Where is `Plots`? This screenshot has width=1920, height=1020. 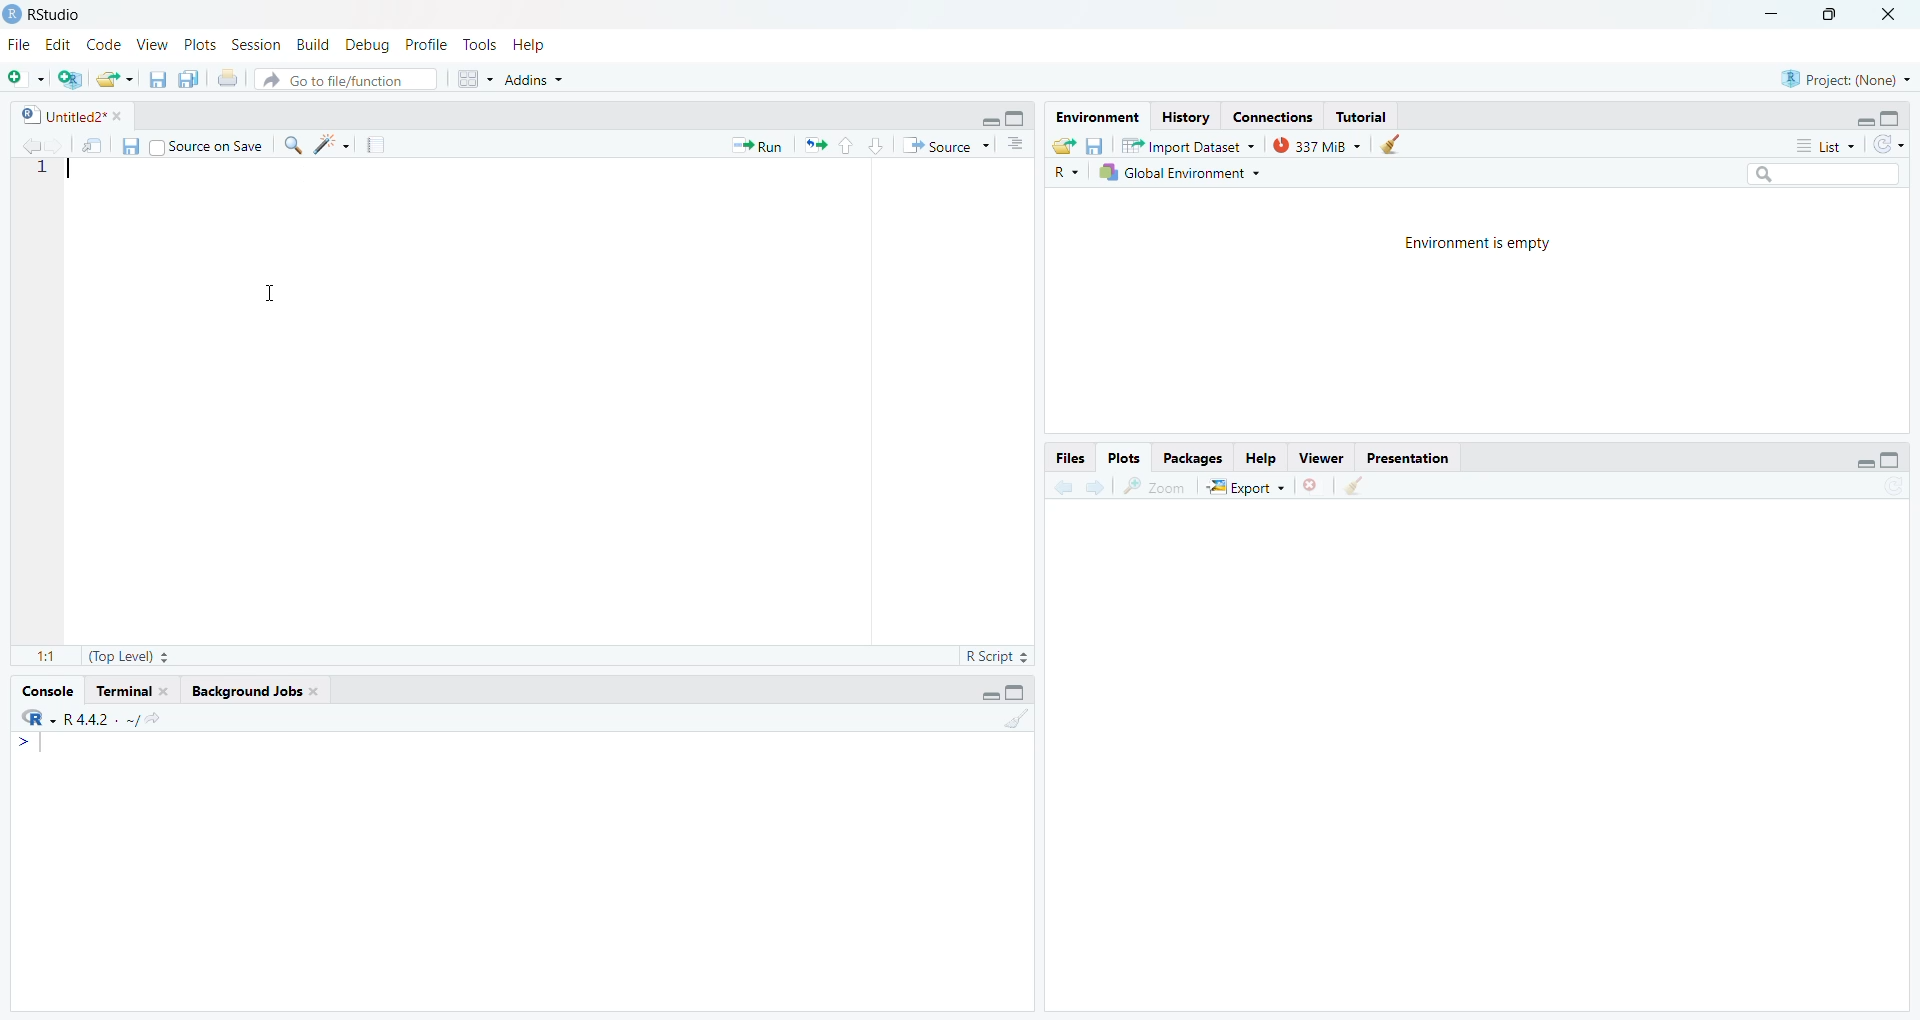 Plots is located at coordinates (1124, 457).